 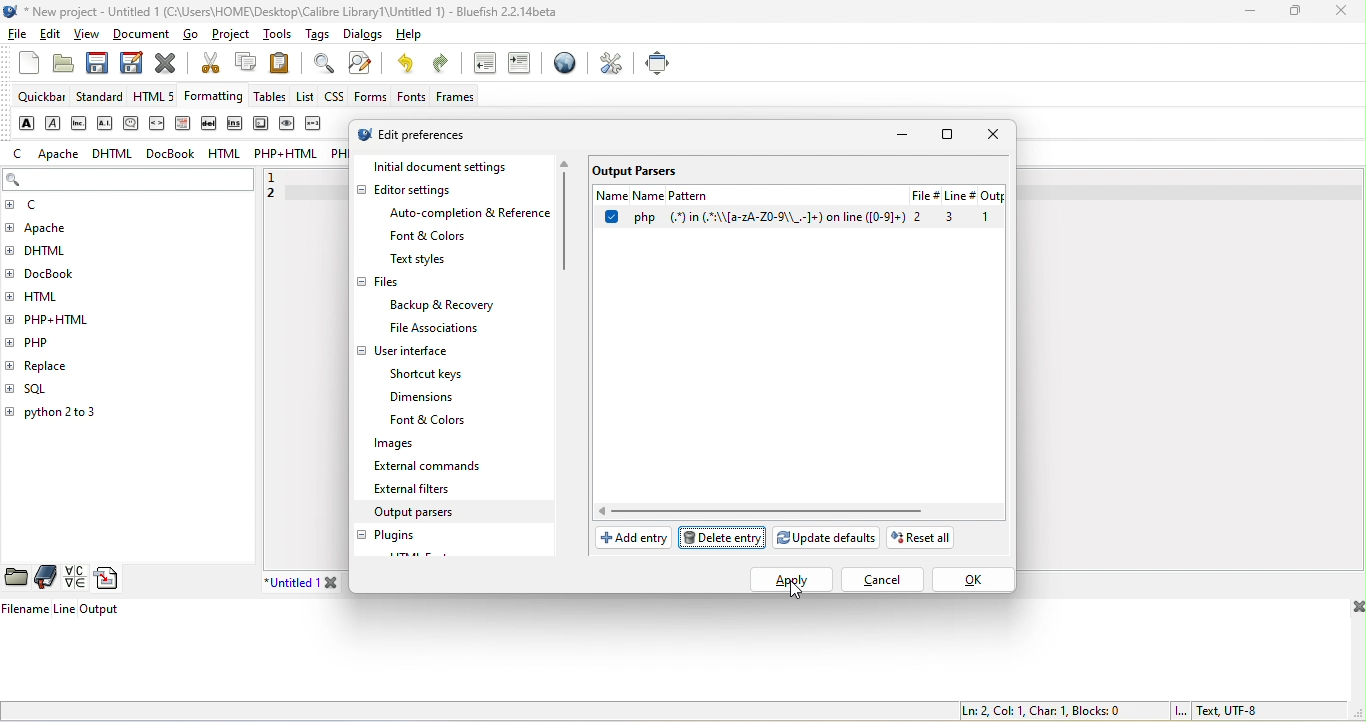 What do you see at coordinates (456, 167) in the screenshot?
I see `initial document settings` at bounding box center [456, 167].